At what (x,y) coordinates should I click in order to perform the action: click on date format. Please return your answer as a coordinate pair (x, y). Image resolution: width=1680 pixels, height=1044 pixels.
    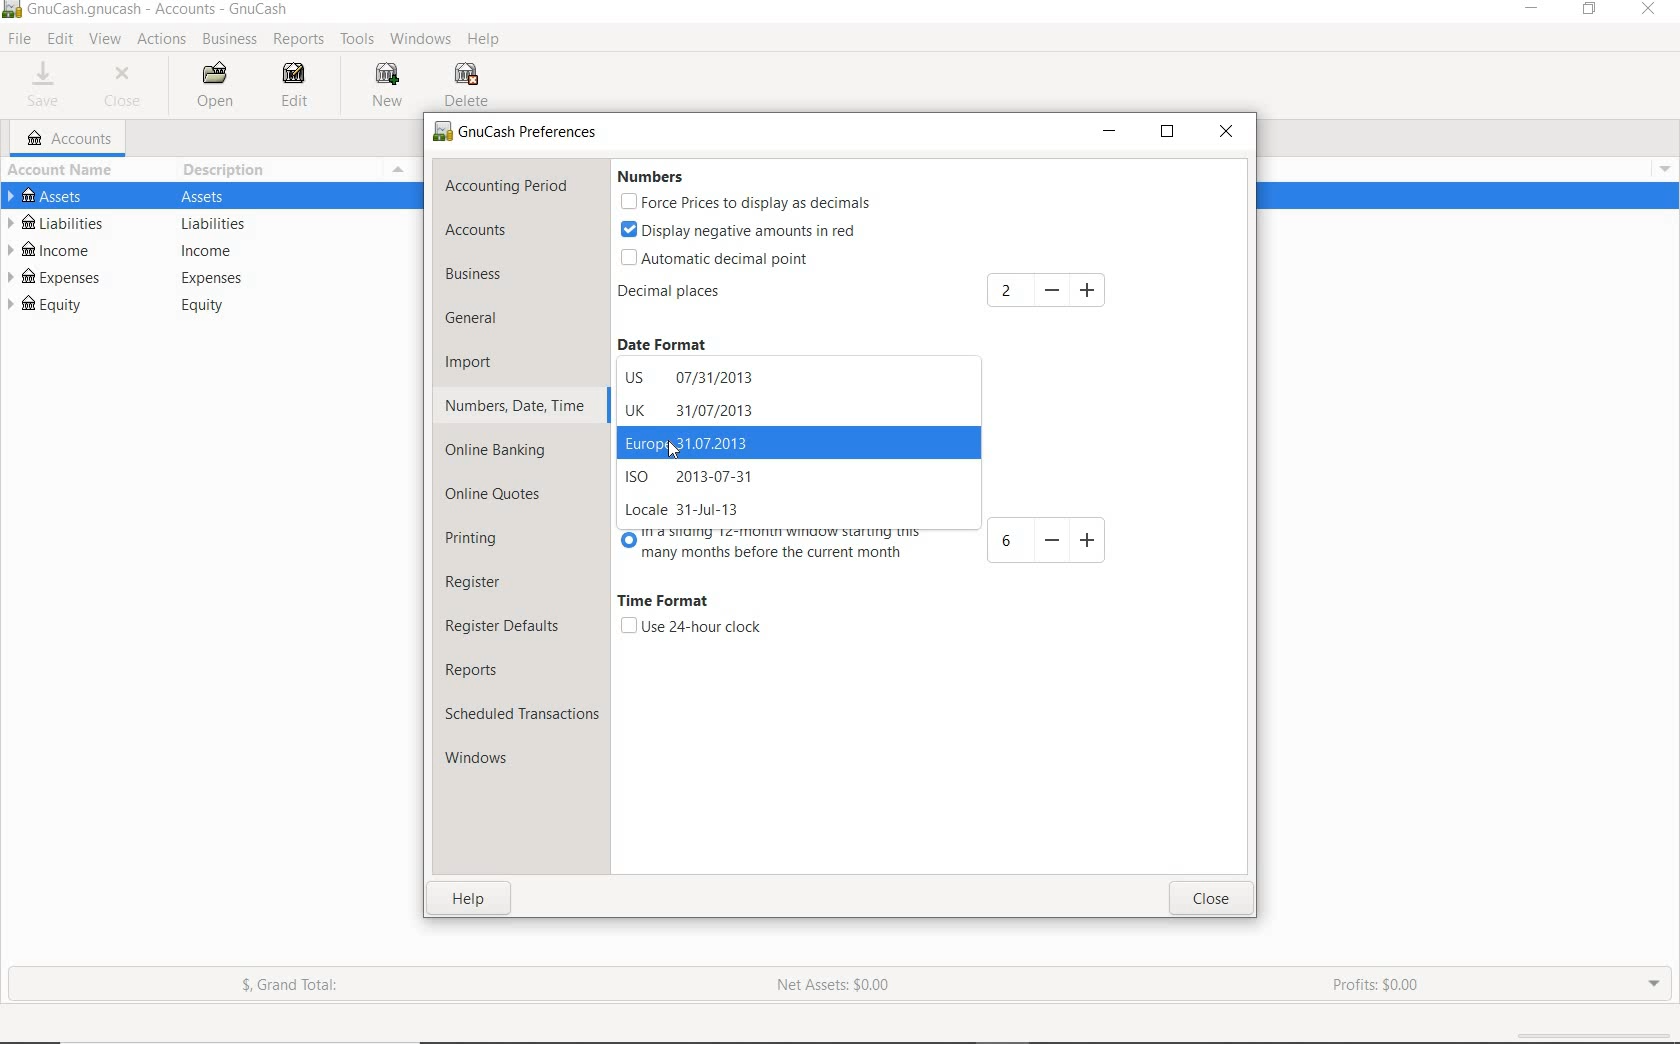
    Looking at the image, I should click on (678, 345).